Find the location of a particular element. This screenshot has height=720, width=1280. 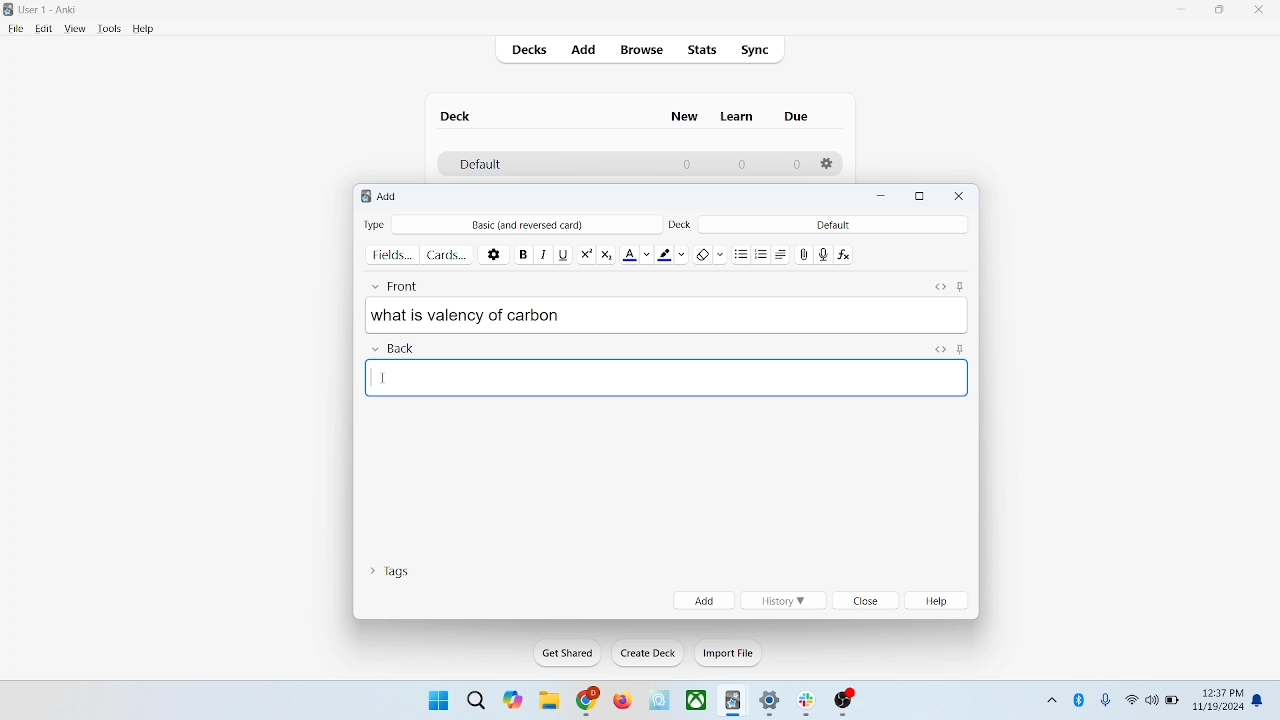

sticky is located at coordinates (960, 284).